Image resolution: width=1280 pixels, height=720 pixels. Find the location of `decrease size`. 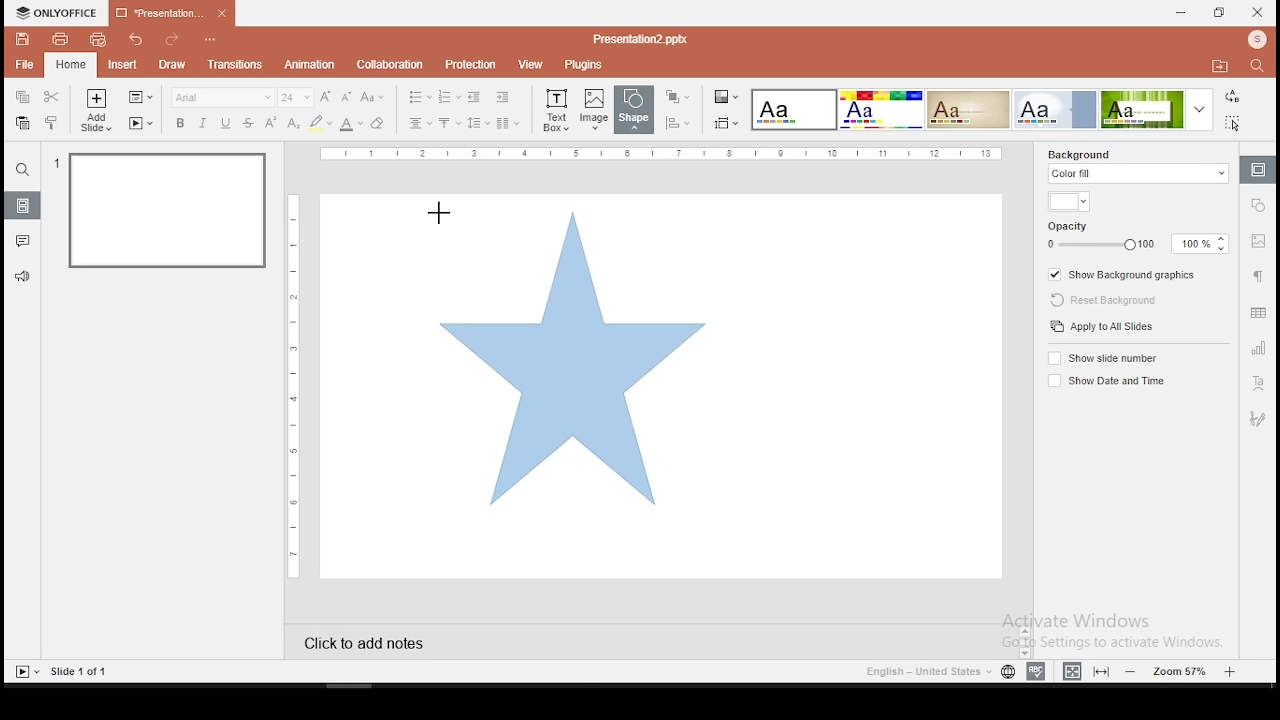

decrease size is located at coordinates (347, 97).